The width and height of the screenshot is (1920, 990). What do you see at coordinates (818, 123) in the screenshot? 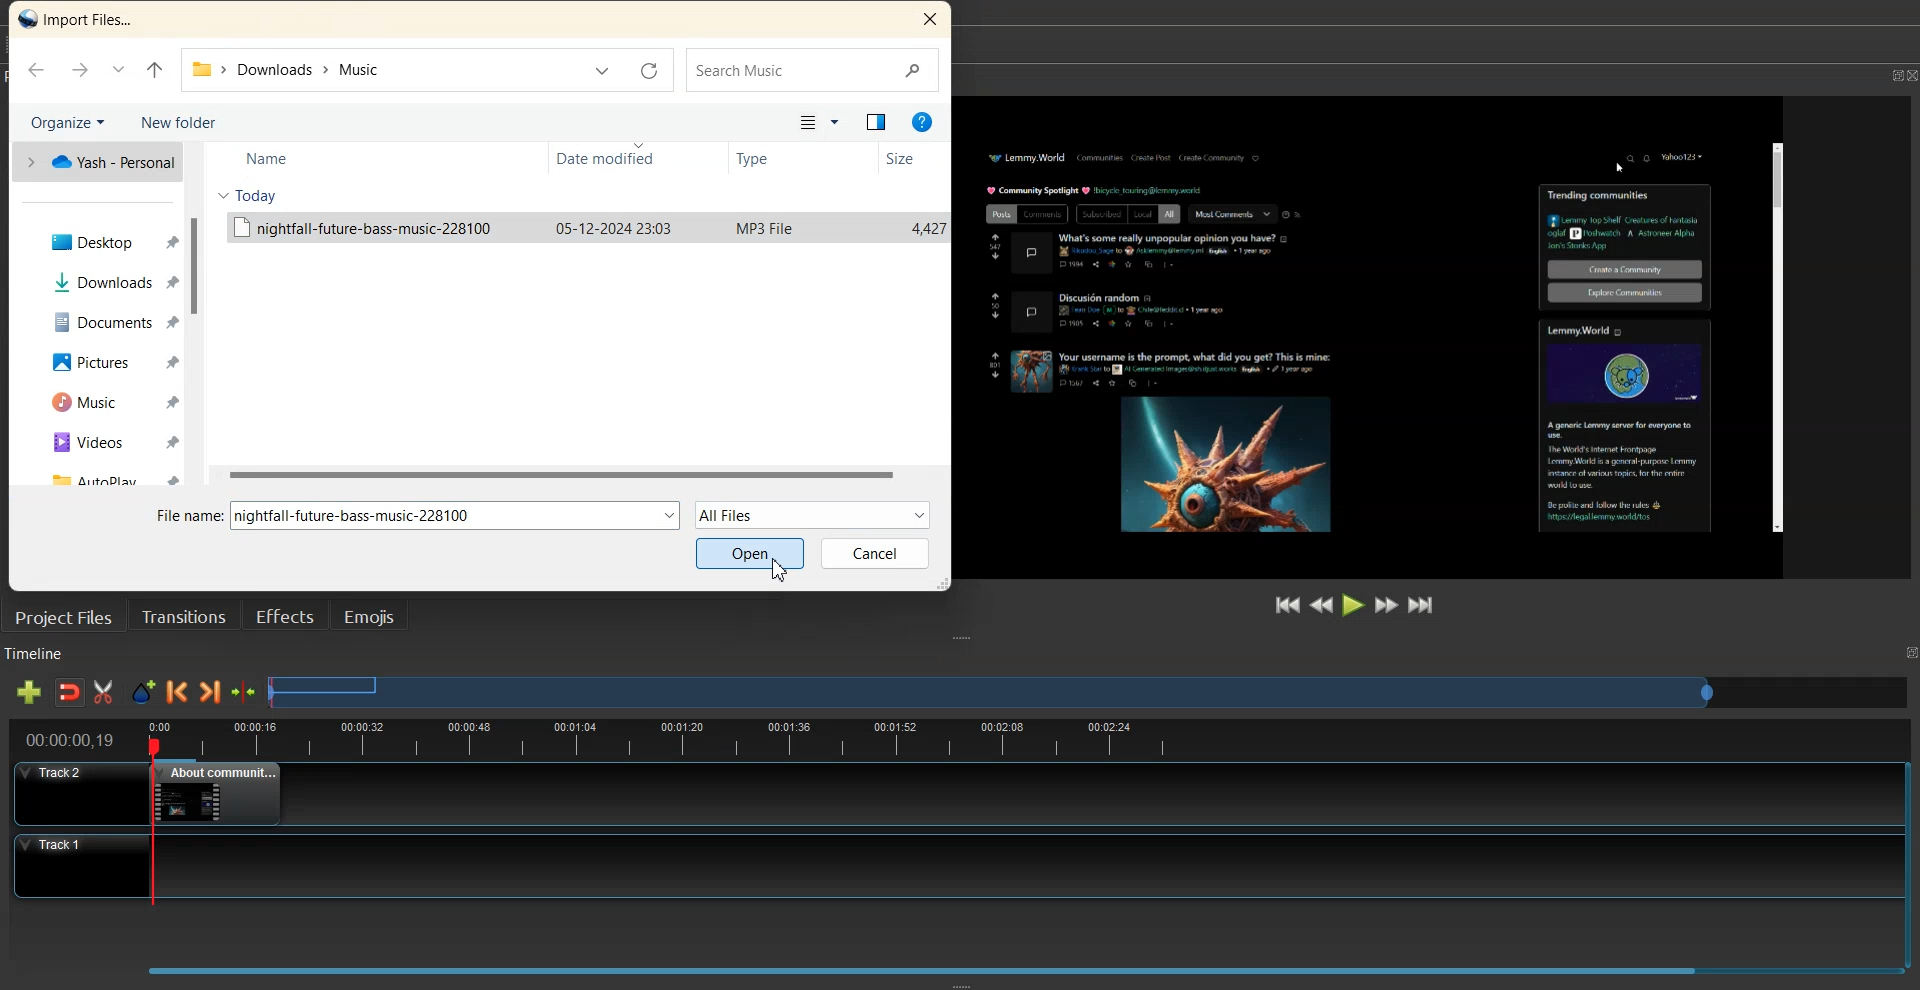
I see `Change your view` at bounding box center [818, 123].